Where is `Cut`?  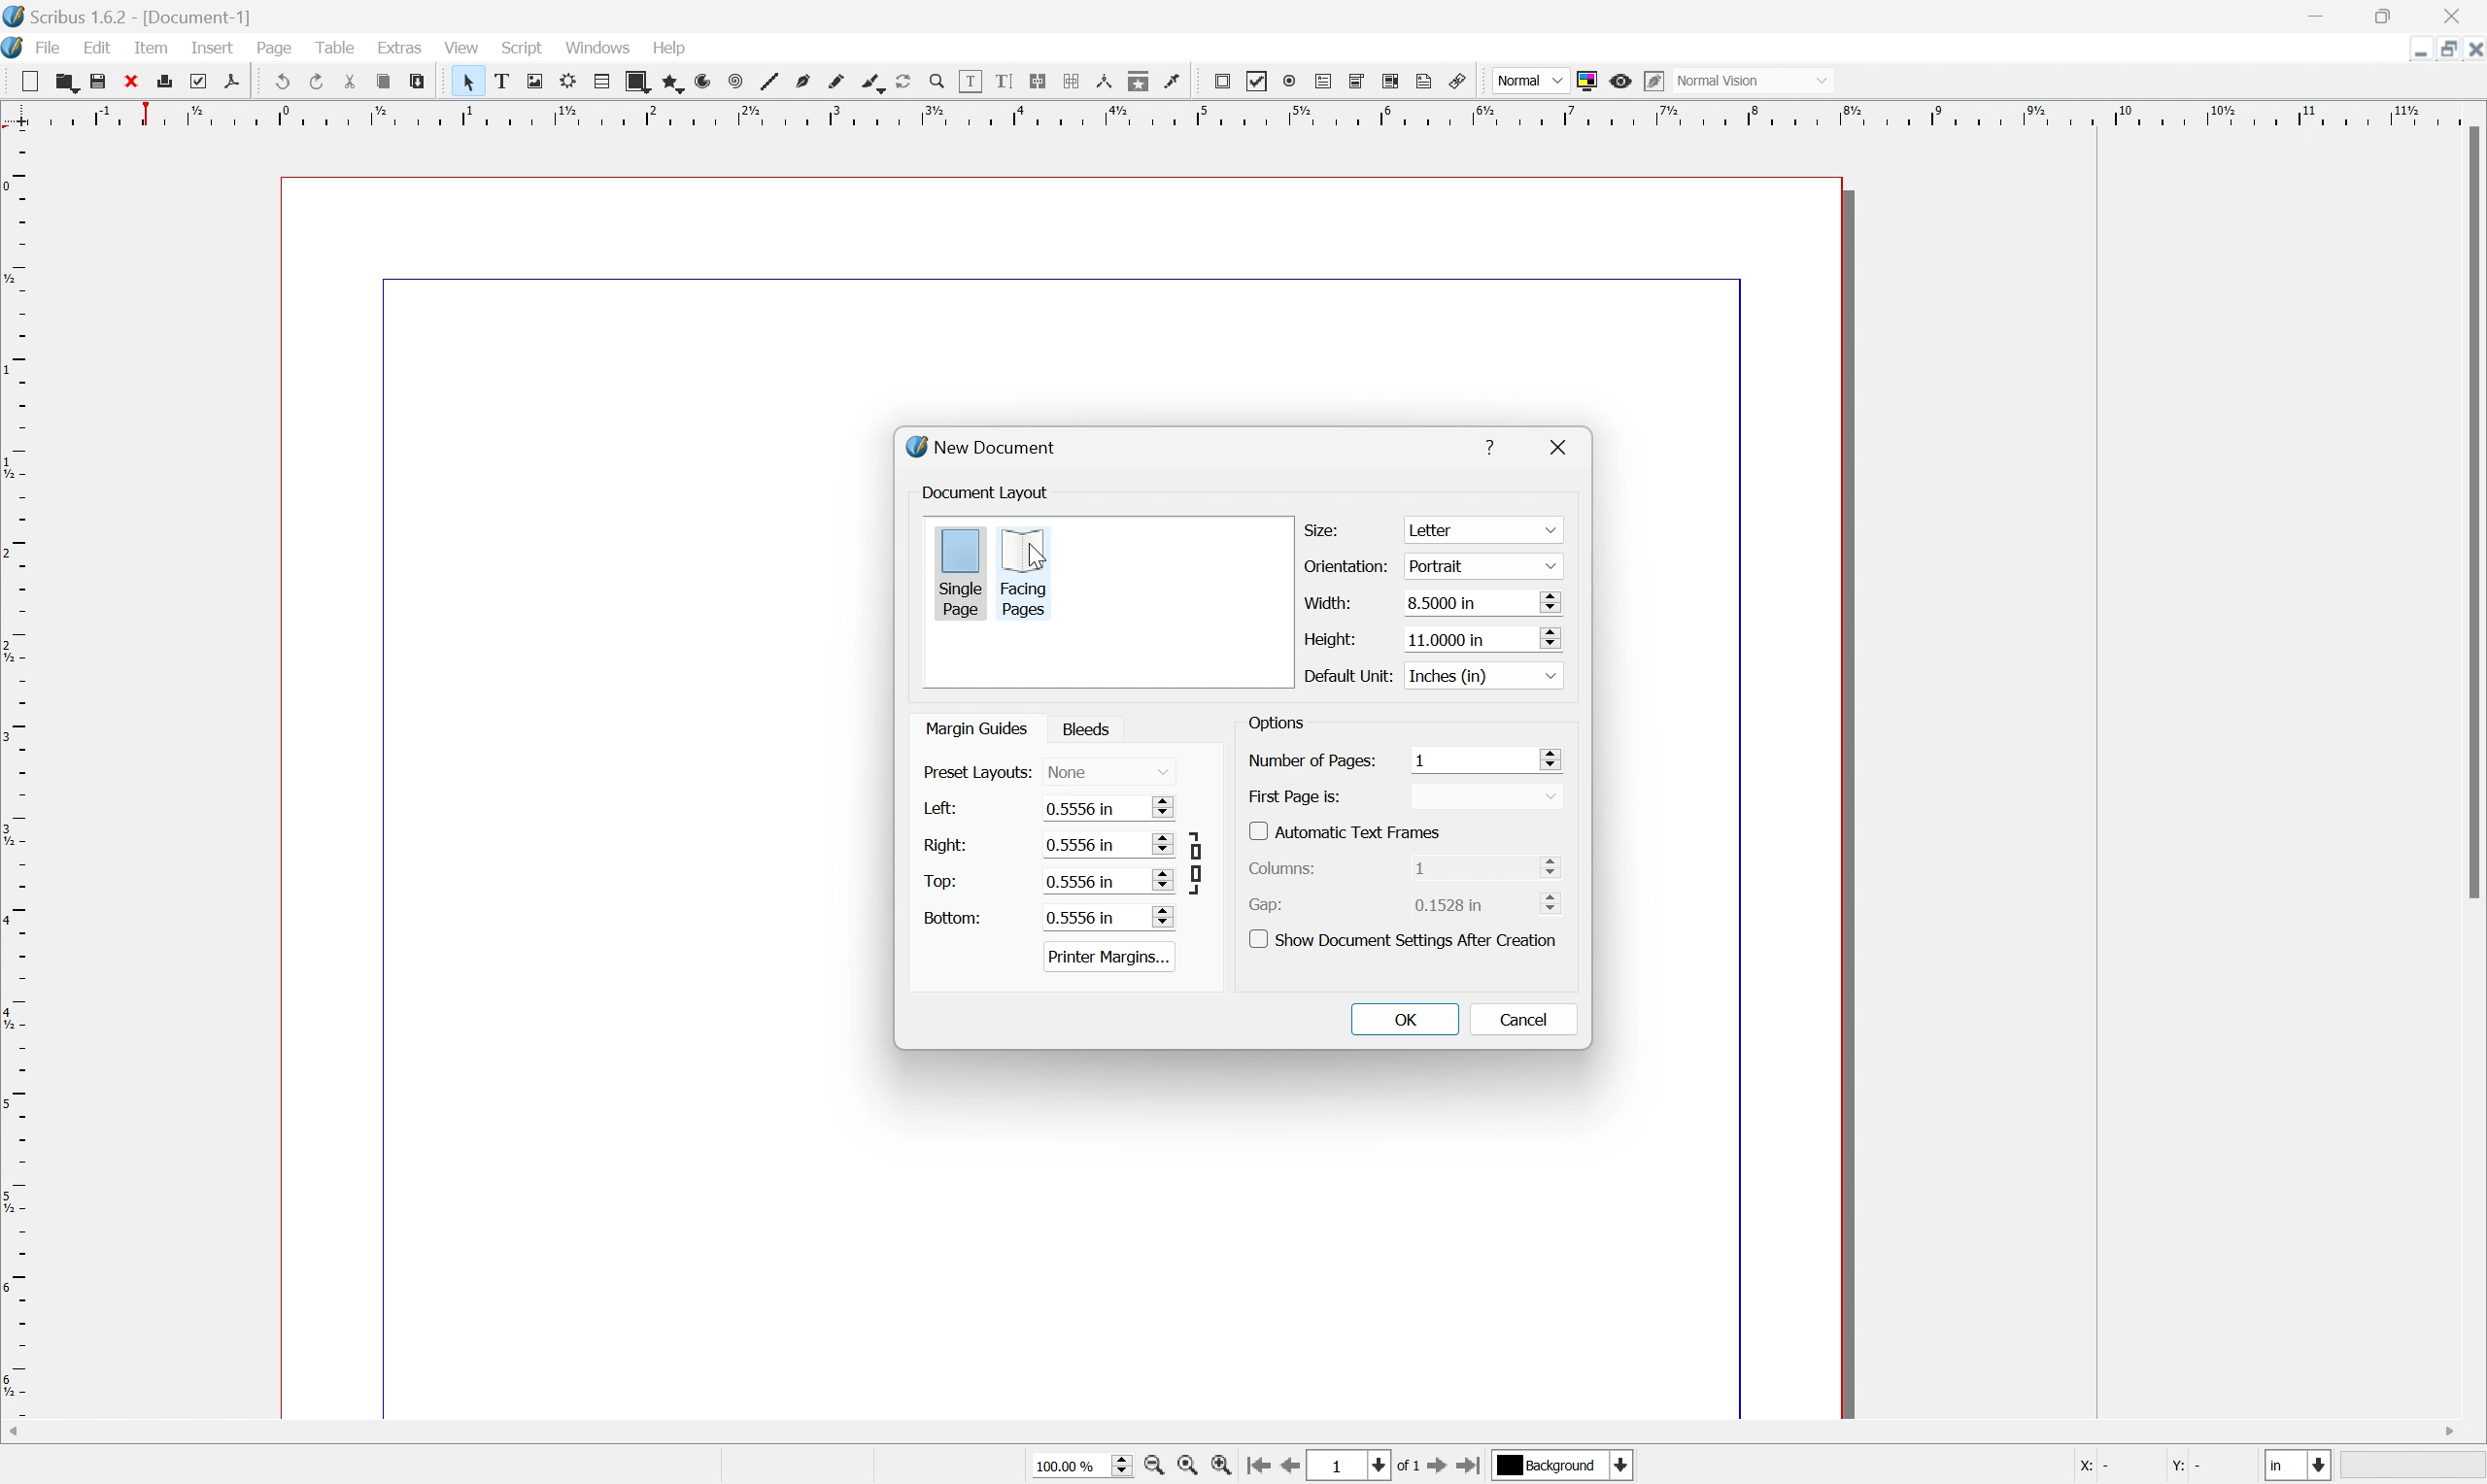 Cut is located at coordinates (355, 82).